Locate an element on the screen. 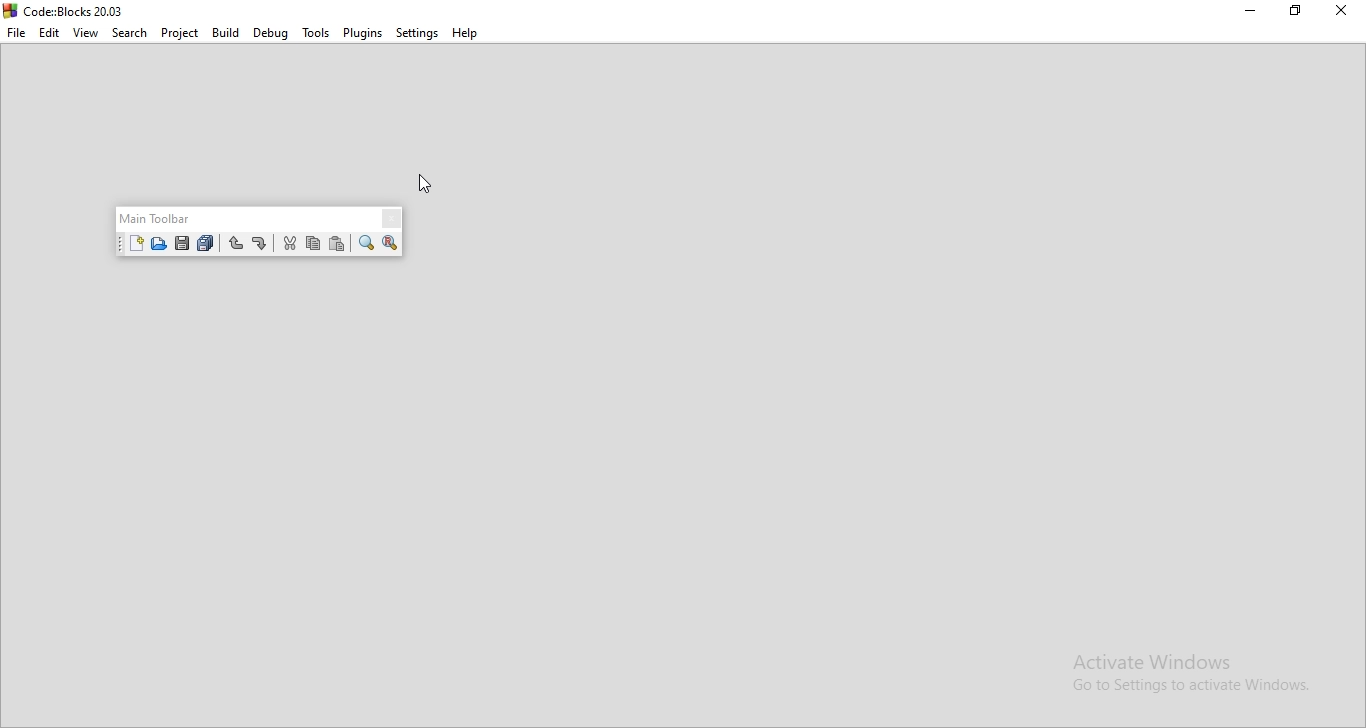 The image size is (1366, 728). find is located at coordinates (365, 244).